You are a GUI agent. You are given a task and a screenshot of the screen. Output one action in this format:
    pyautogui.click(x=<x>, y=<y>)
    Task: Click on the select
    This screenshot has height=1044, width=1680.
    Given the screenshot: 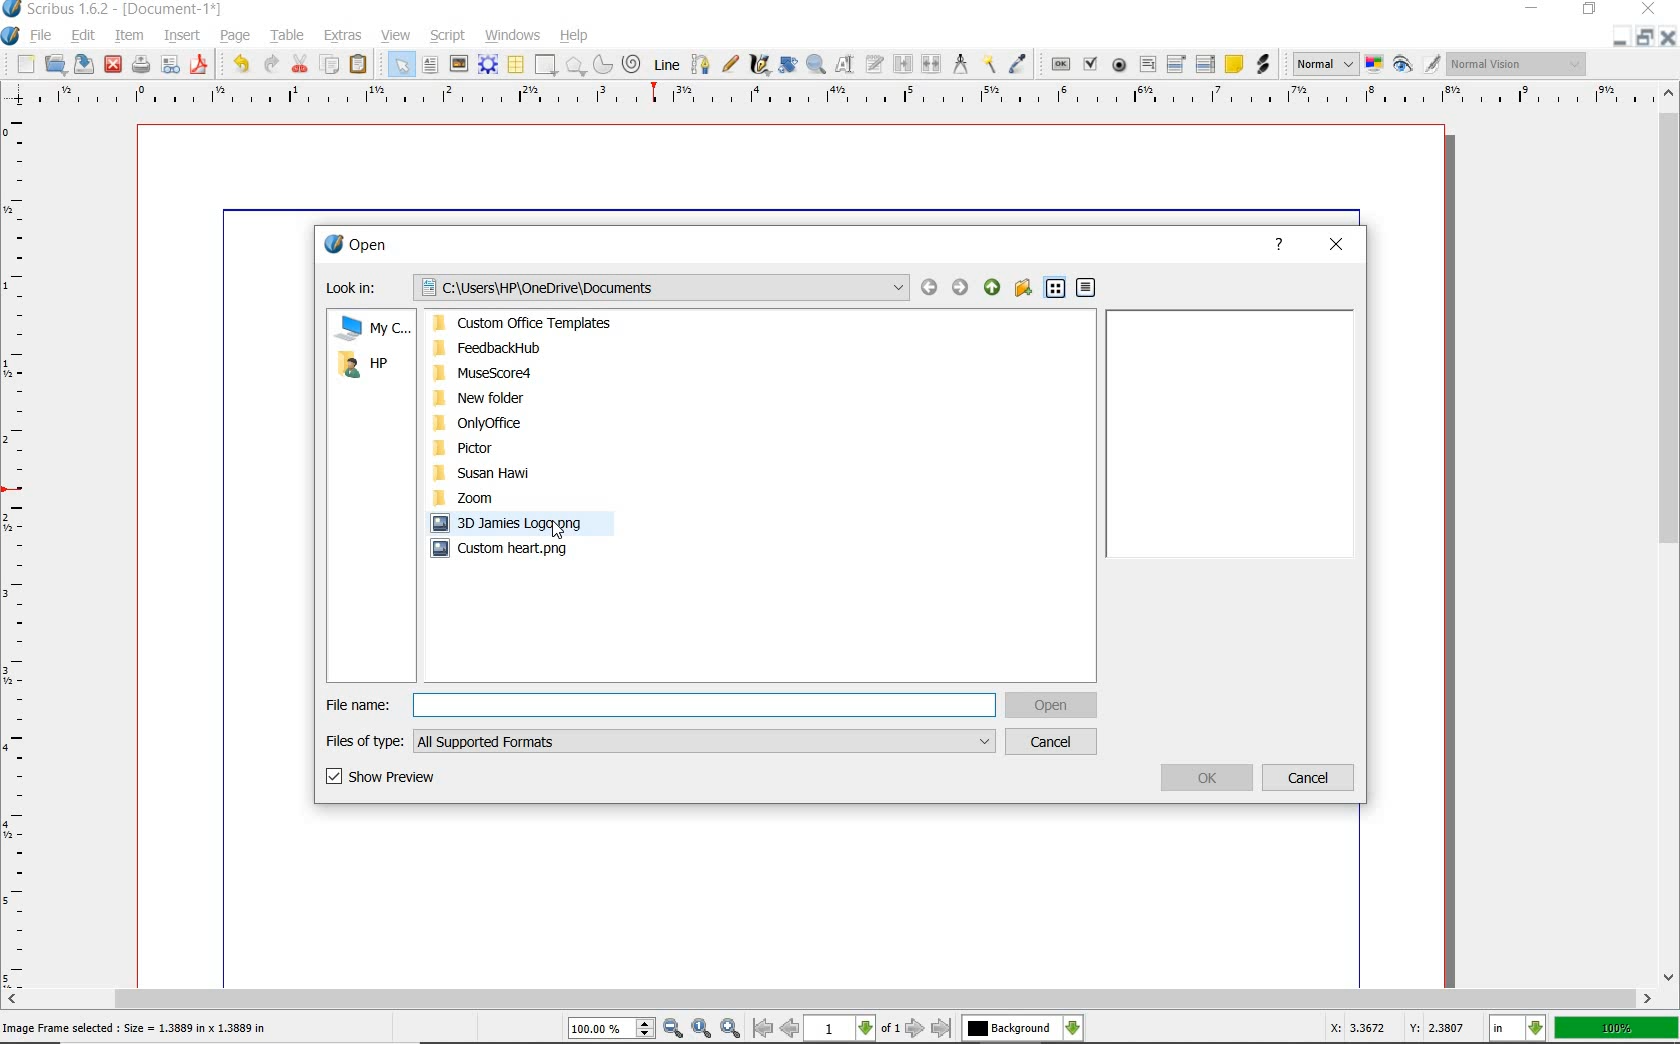 What is the action you would take?
    pyautogui.click(x=401, y=65)
    